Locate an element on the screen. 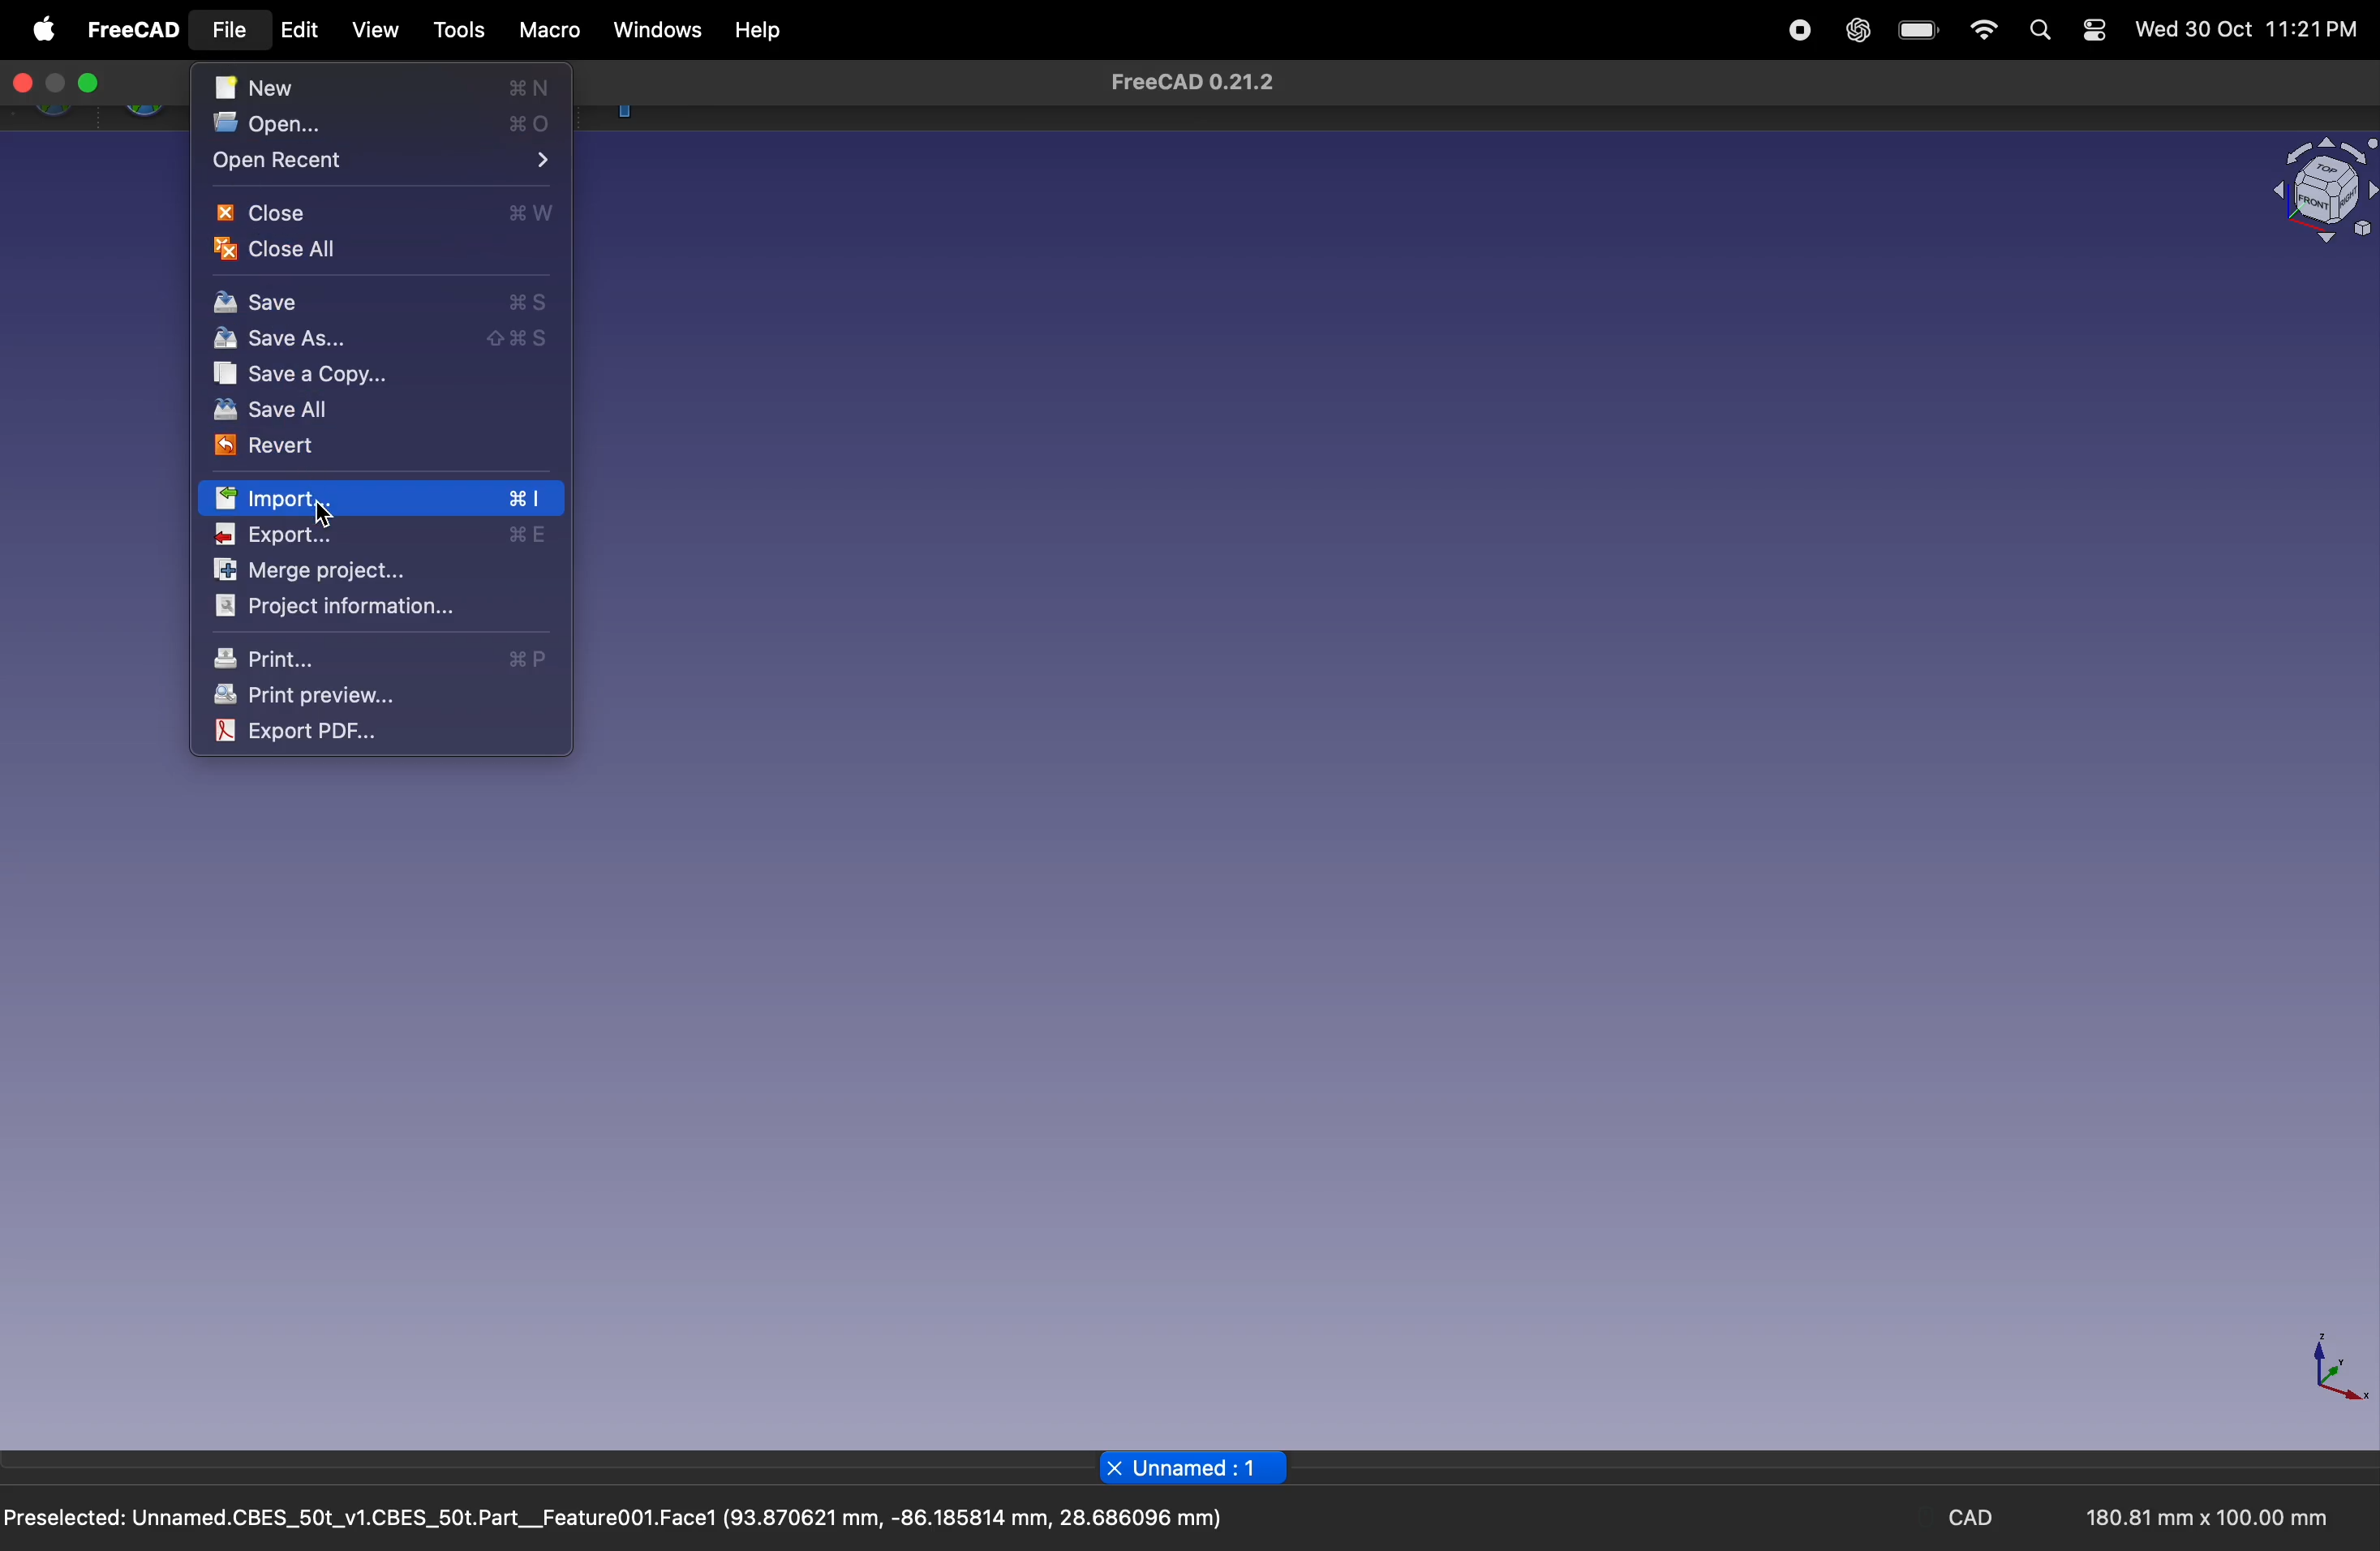 The image size is (2380, 1551). cursor is located at coordinates (331, 517).